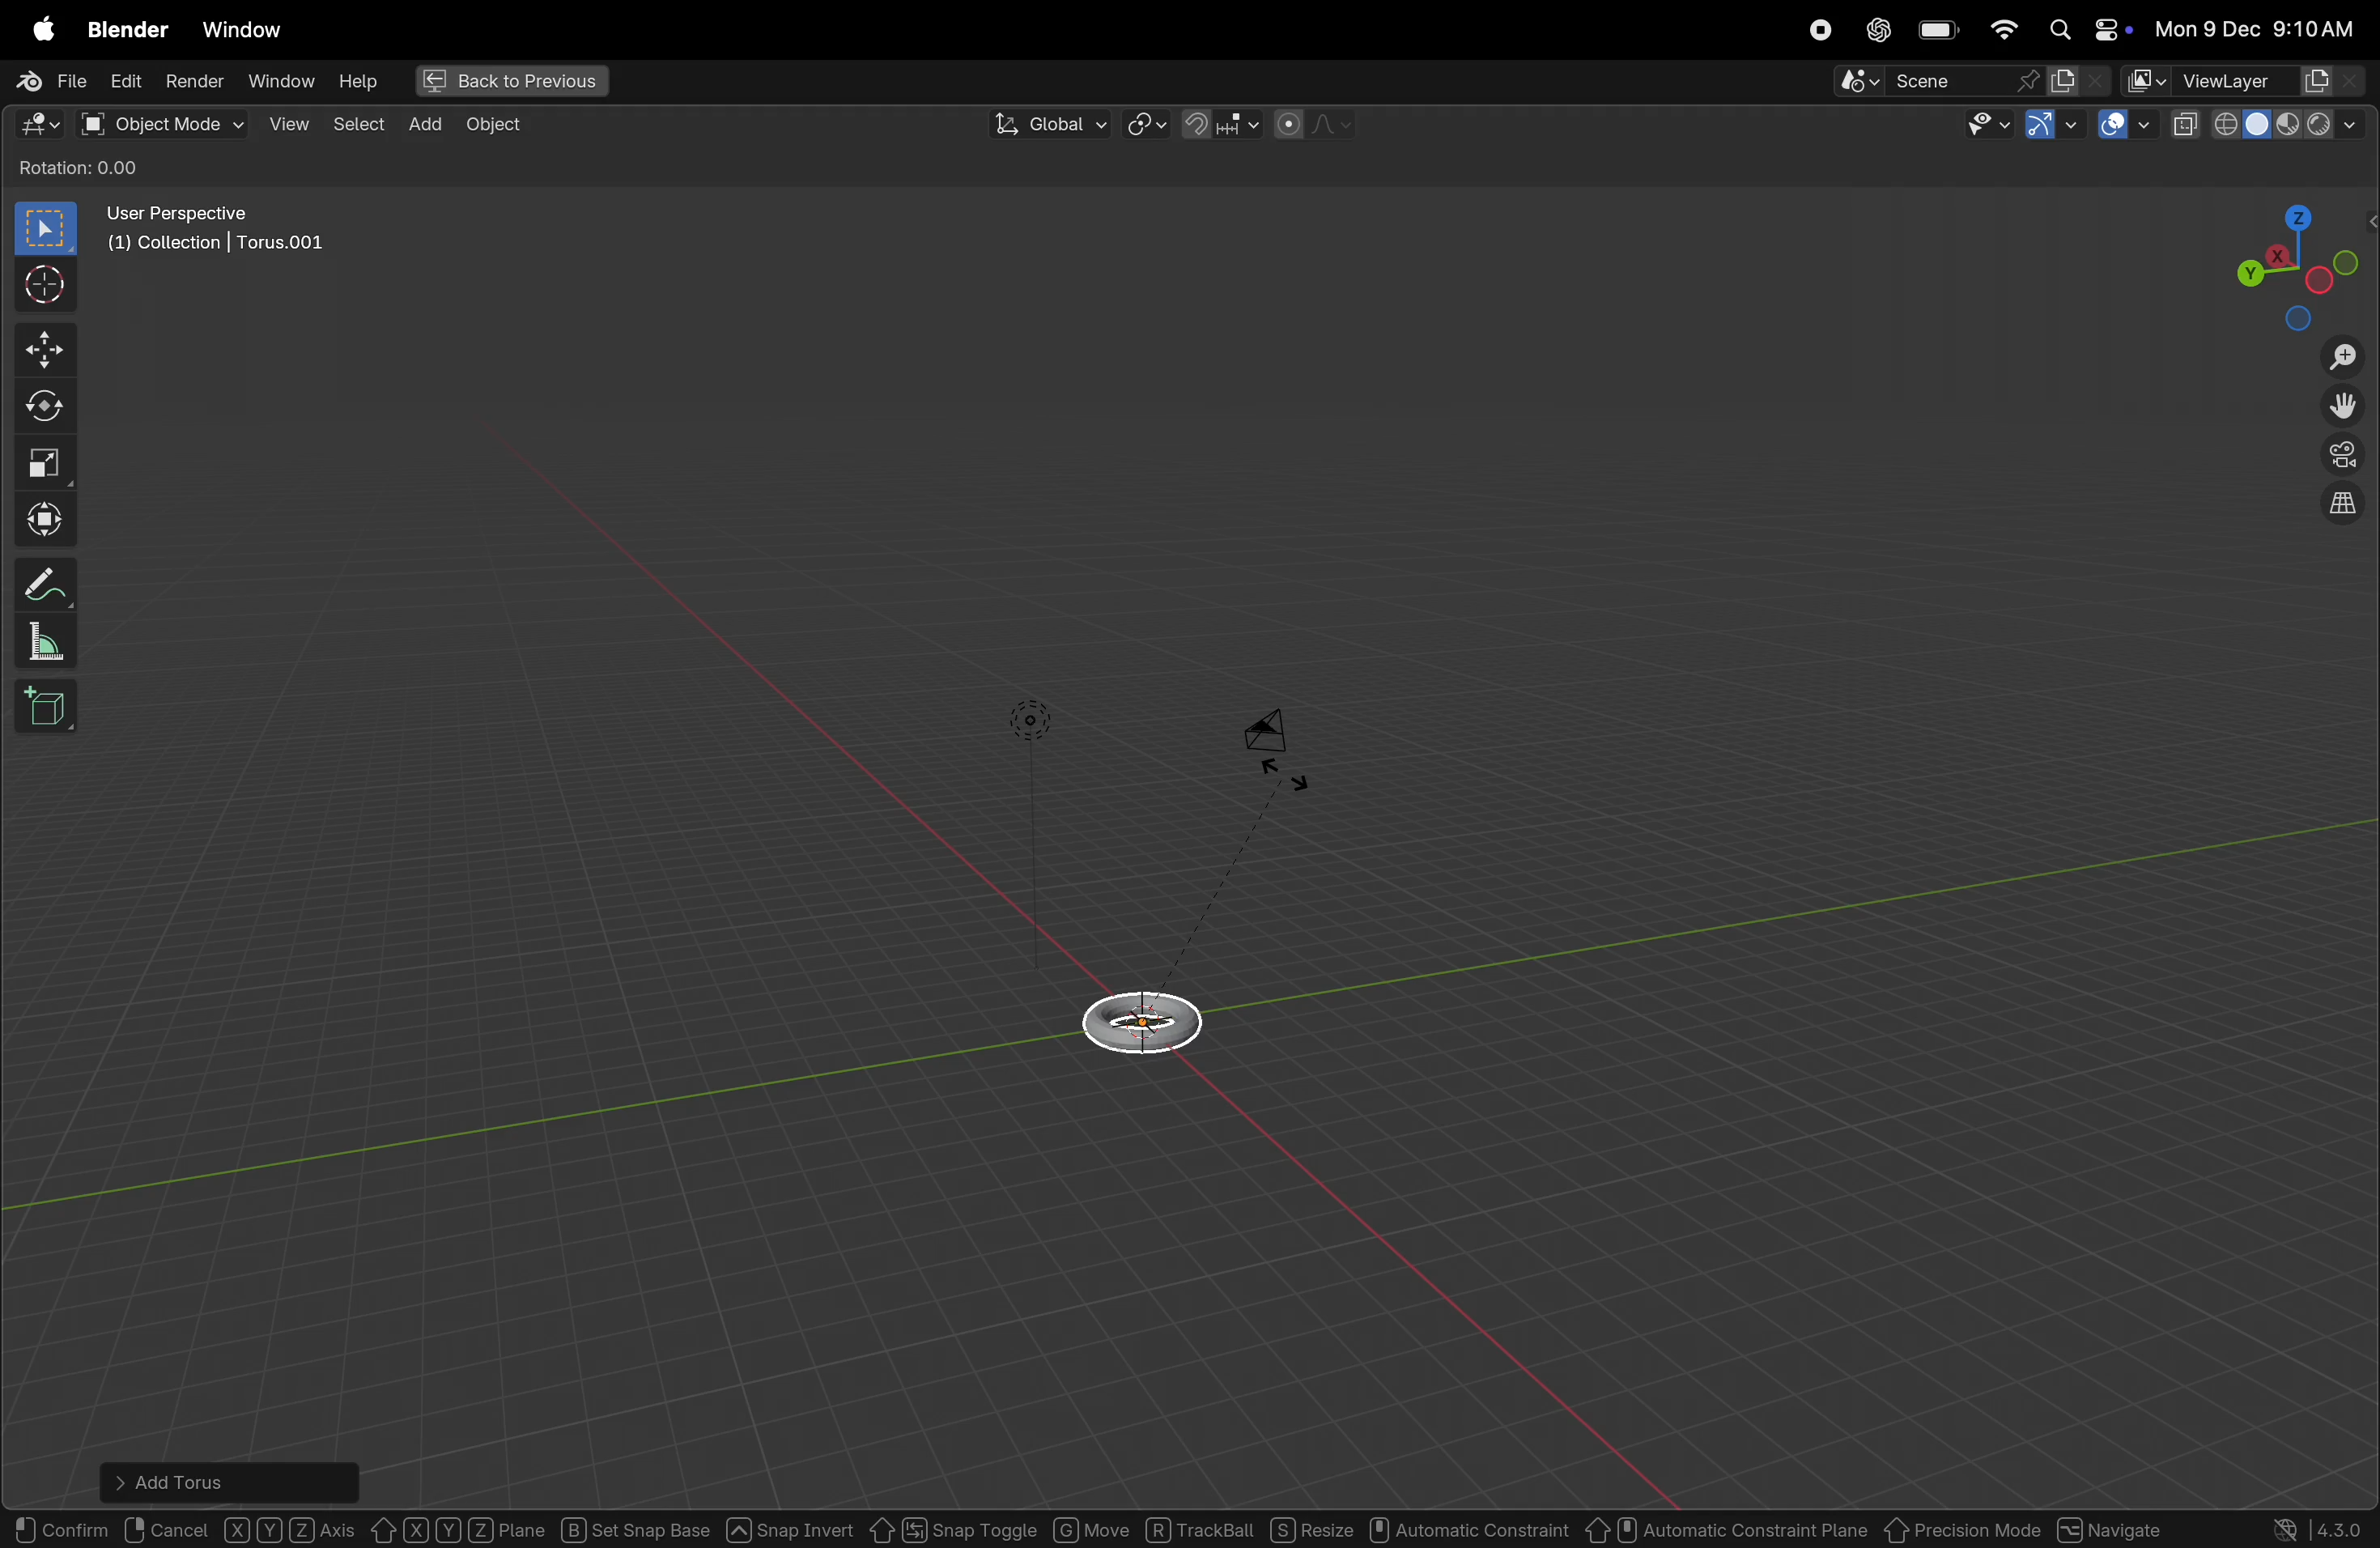  Describe the element at coordinates (48, 580) in the screenshot. I see `annotate` at that location.